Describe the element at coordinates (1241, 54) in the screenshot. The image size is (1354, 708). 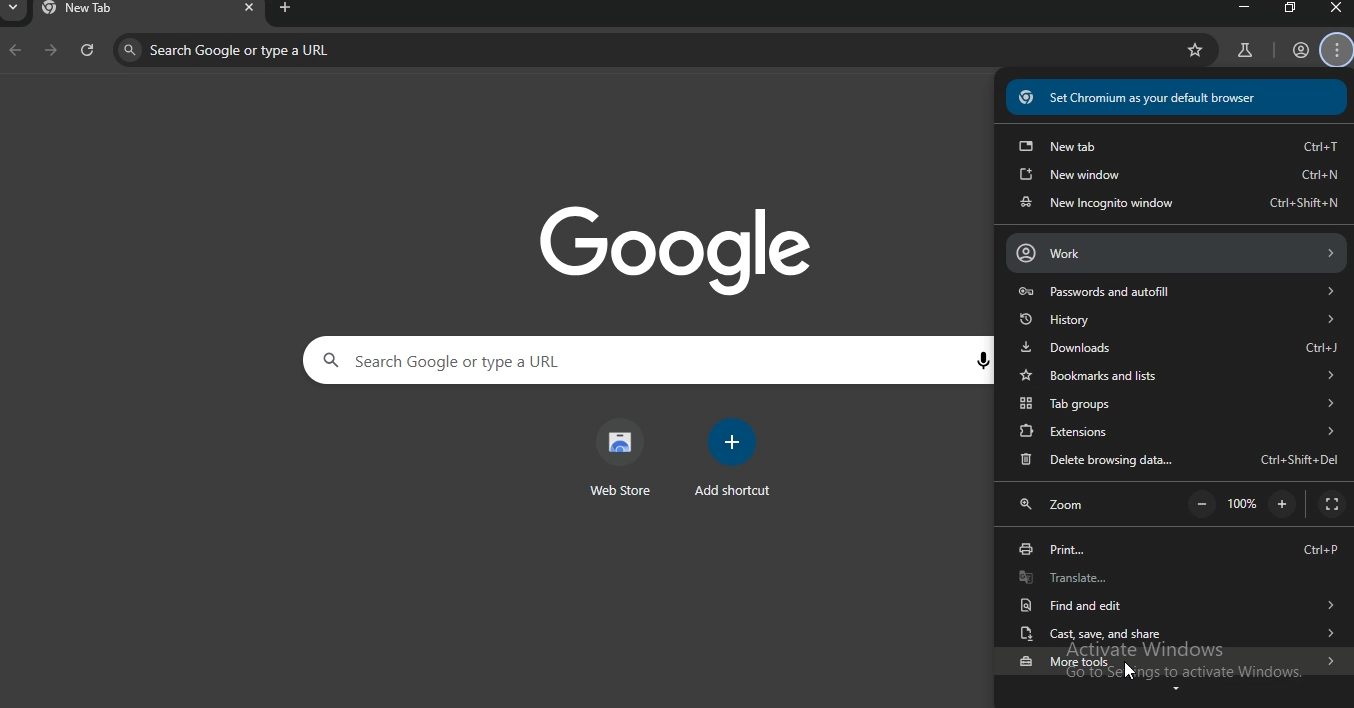
I see `search labs` at that location.